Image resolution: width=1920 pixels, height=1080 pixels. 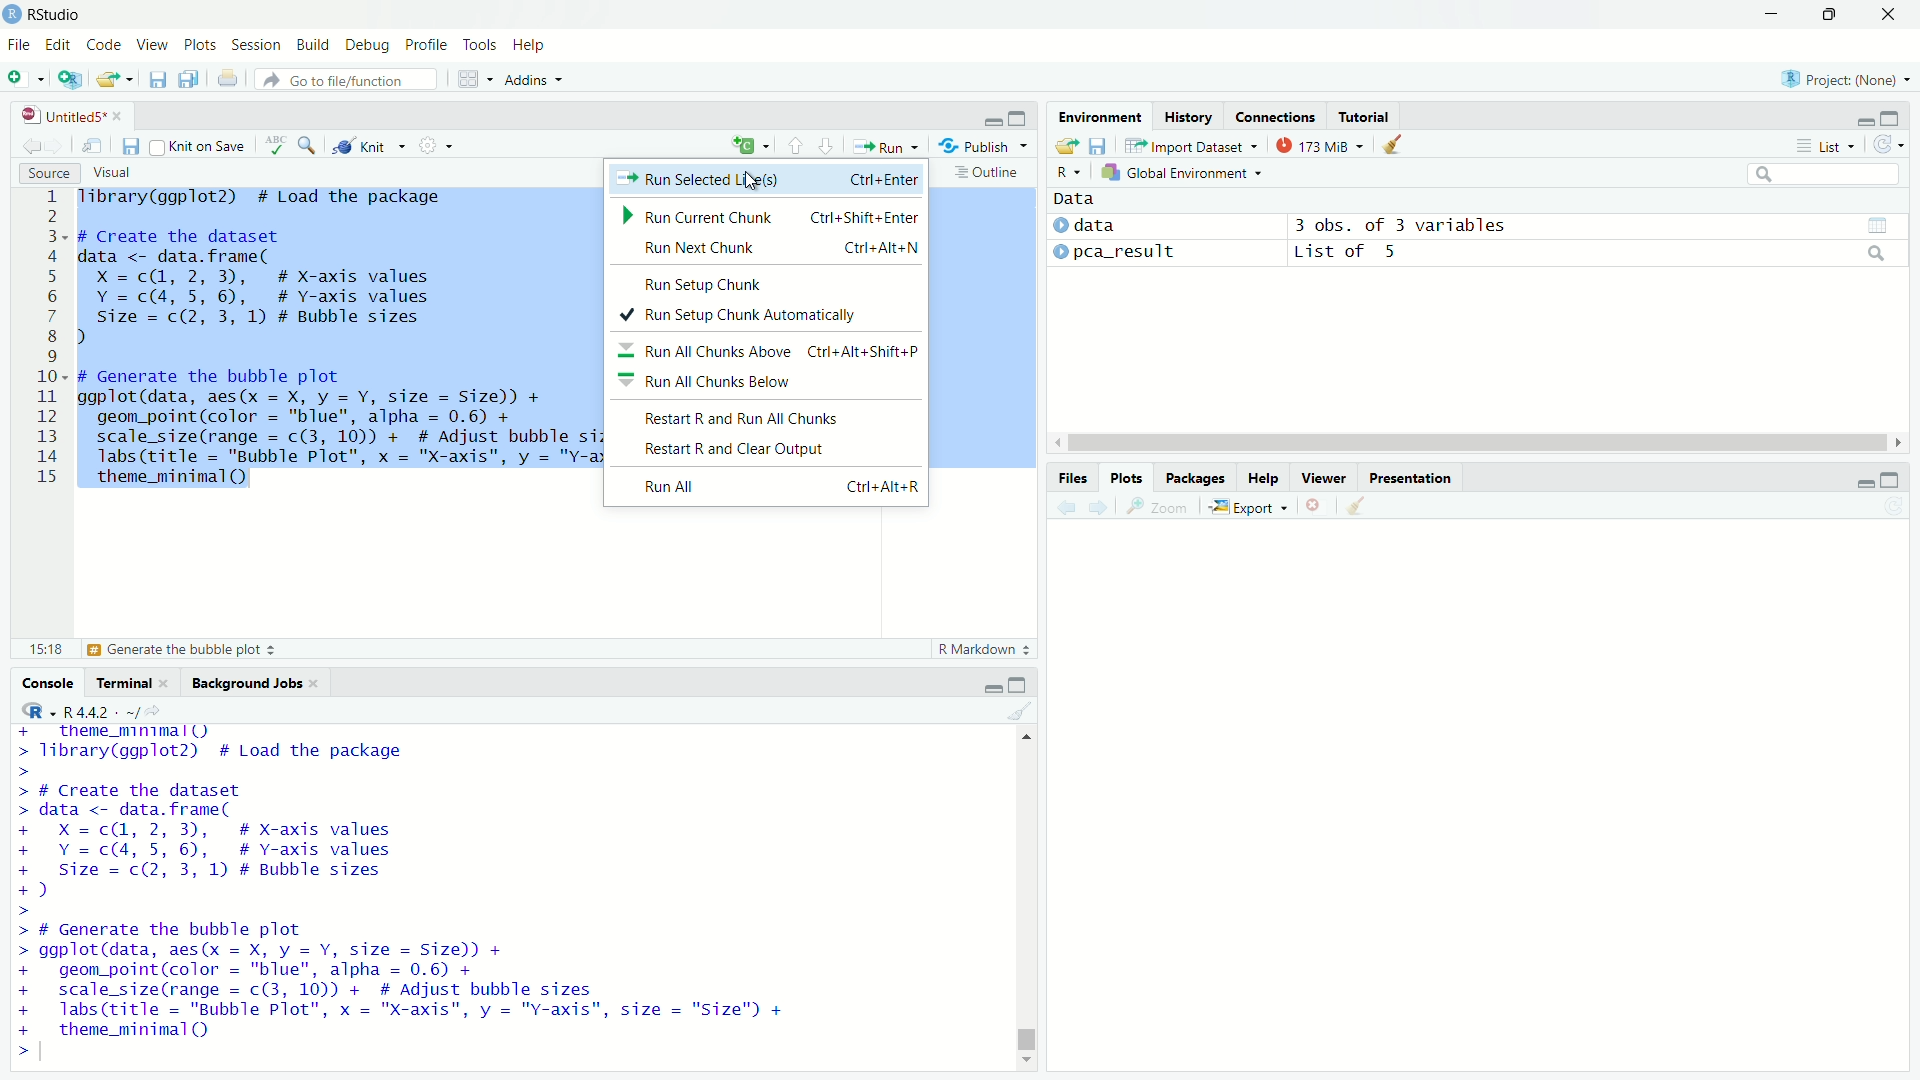 What do you see at coordinates (1770, 15) in the screenshot?
I see `minimize` at bounding box center [1770, 15].